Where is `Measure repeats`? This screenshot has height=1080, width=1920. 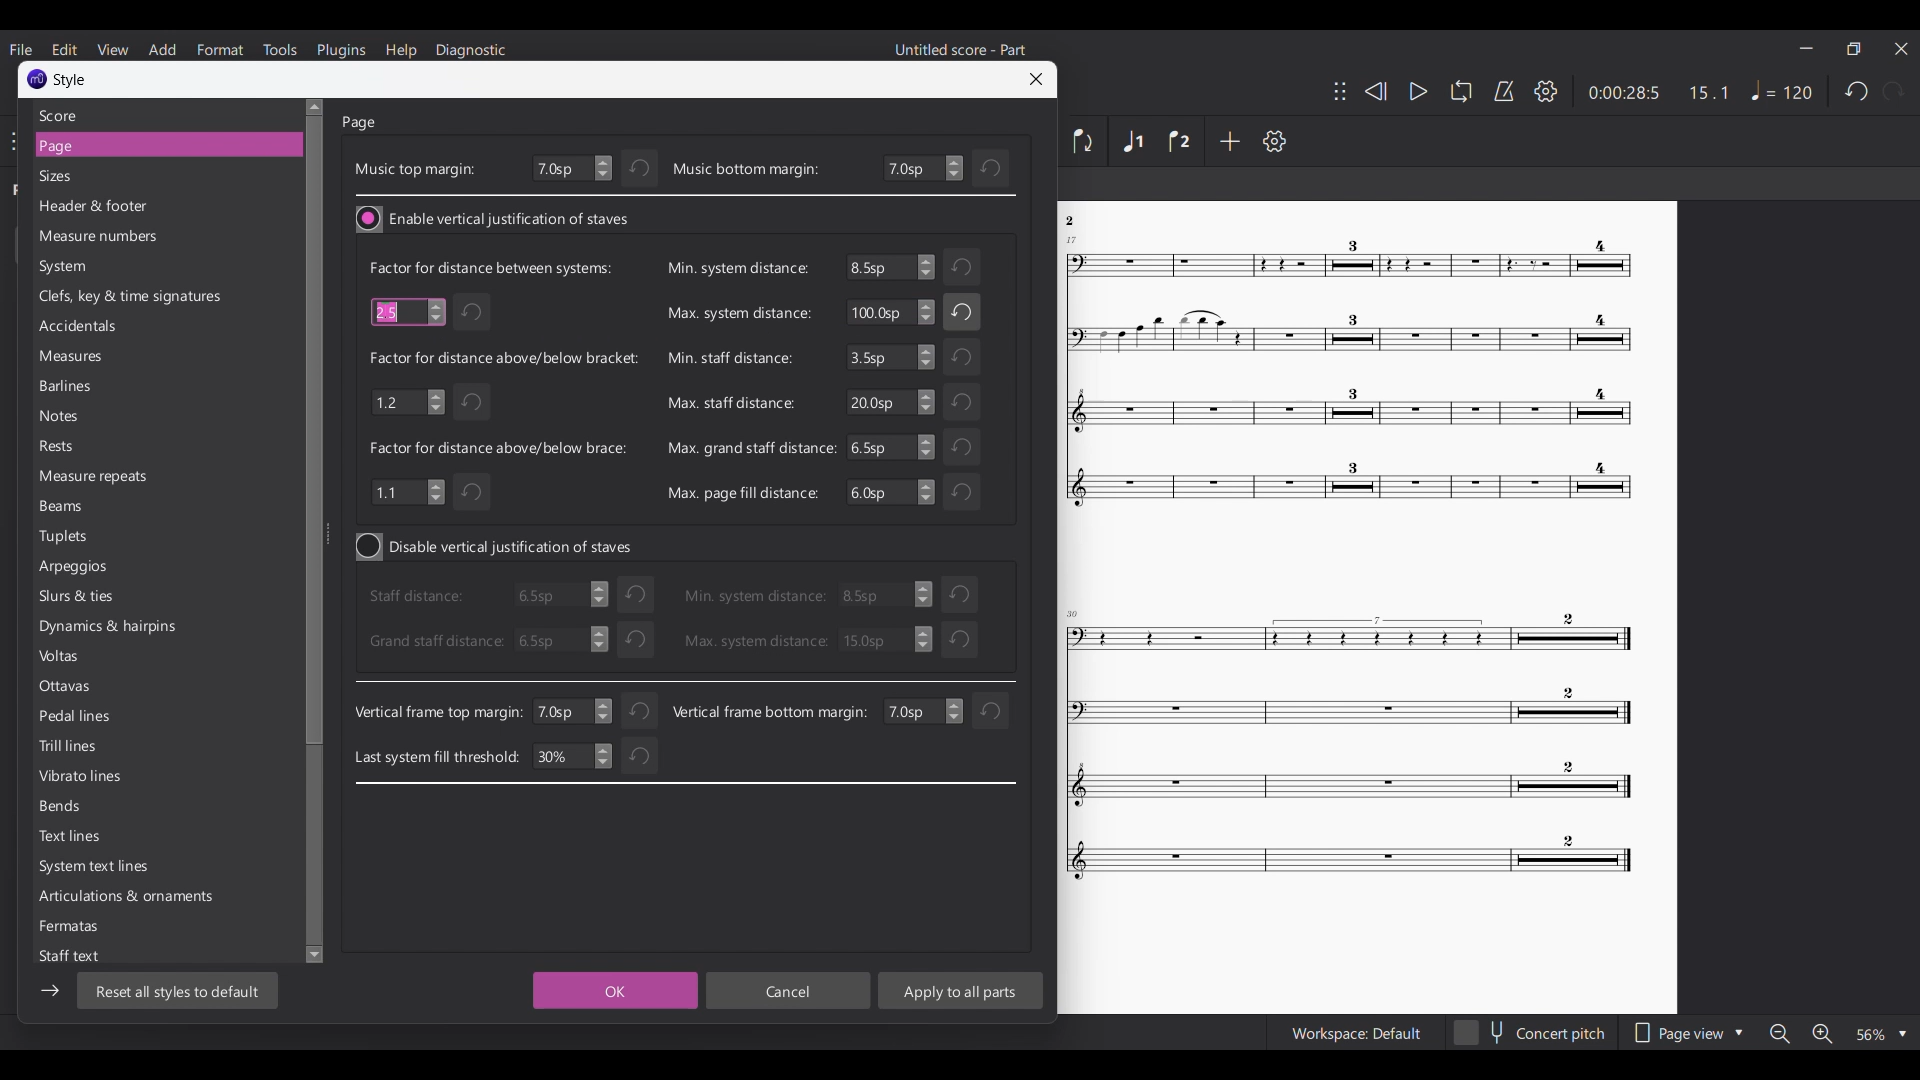 Measure repeats is located at coordinates (98, 476).